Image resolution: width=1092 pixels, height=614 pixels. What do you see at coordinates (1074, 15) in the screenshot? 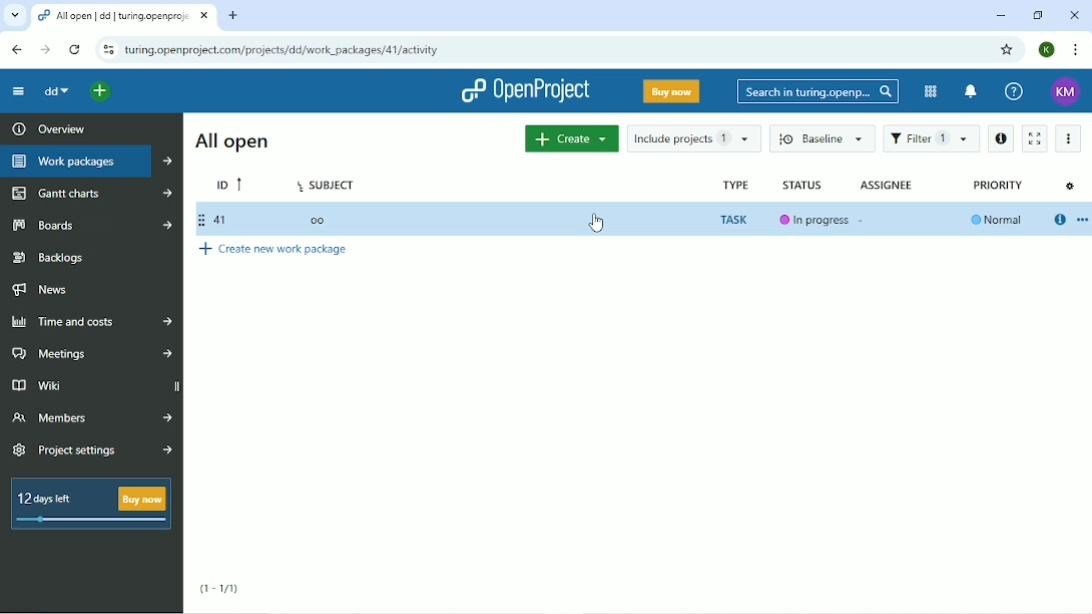
I see `Close` at bounding box center [1074, 15].